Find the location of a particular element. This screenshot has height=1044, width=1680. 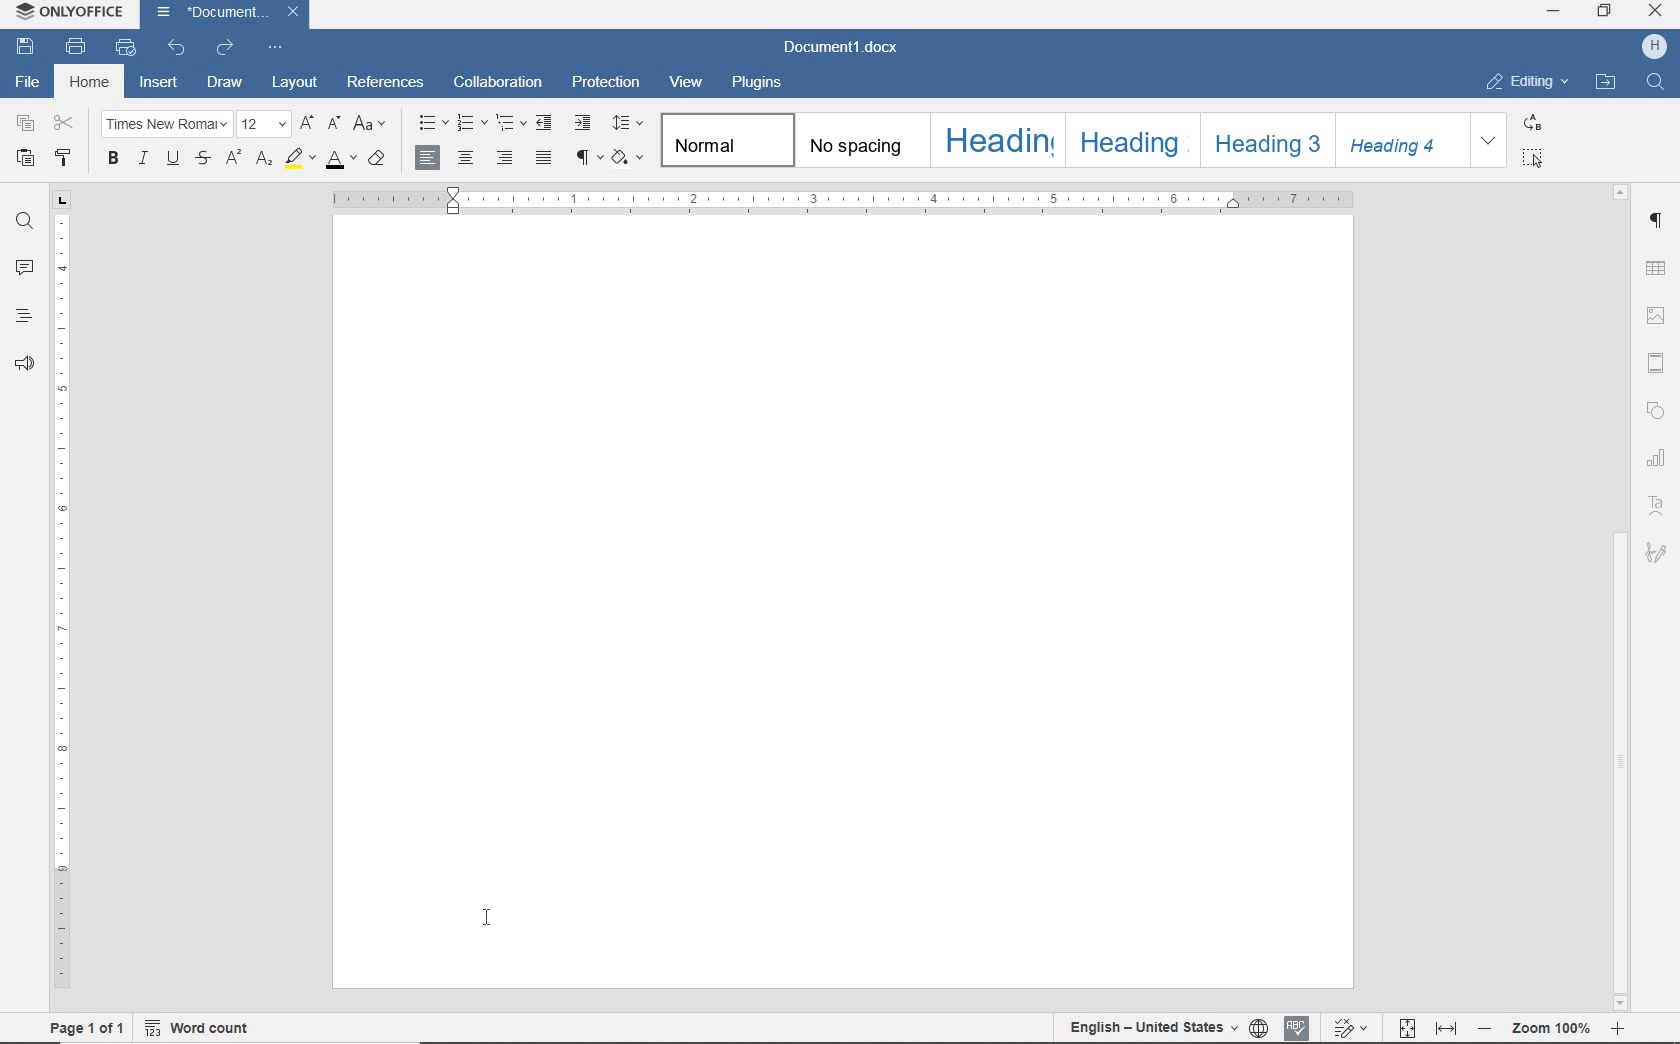

PASTE is located at coordinates (24, 160).